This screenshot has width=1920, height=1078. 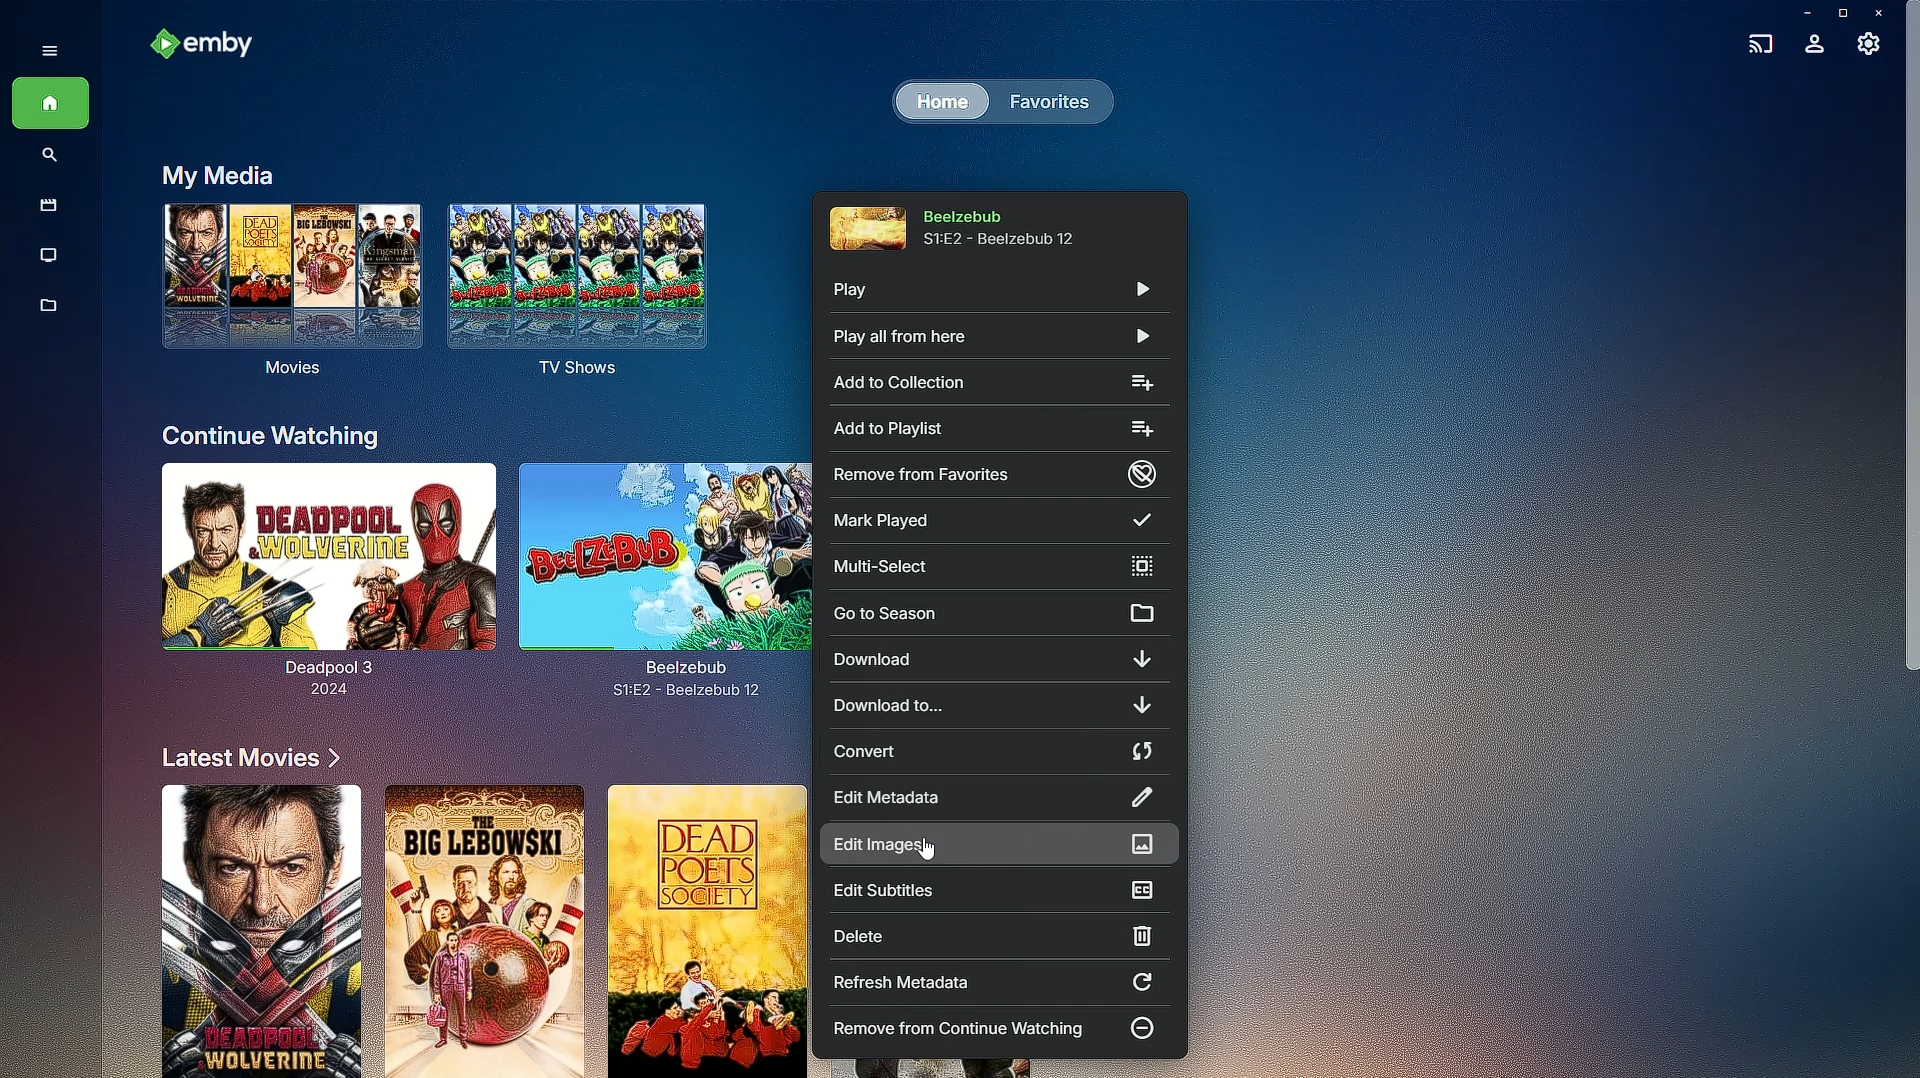 I want to click on Mark played, so click(x=1004, y=519).